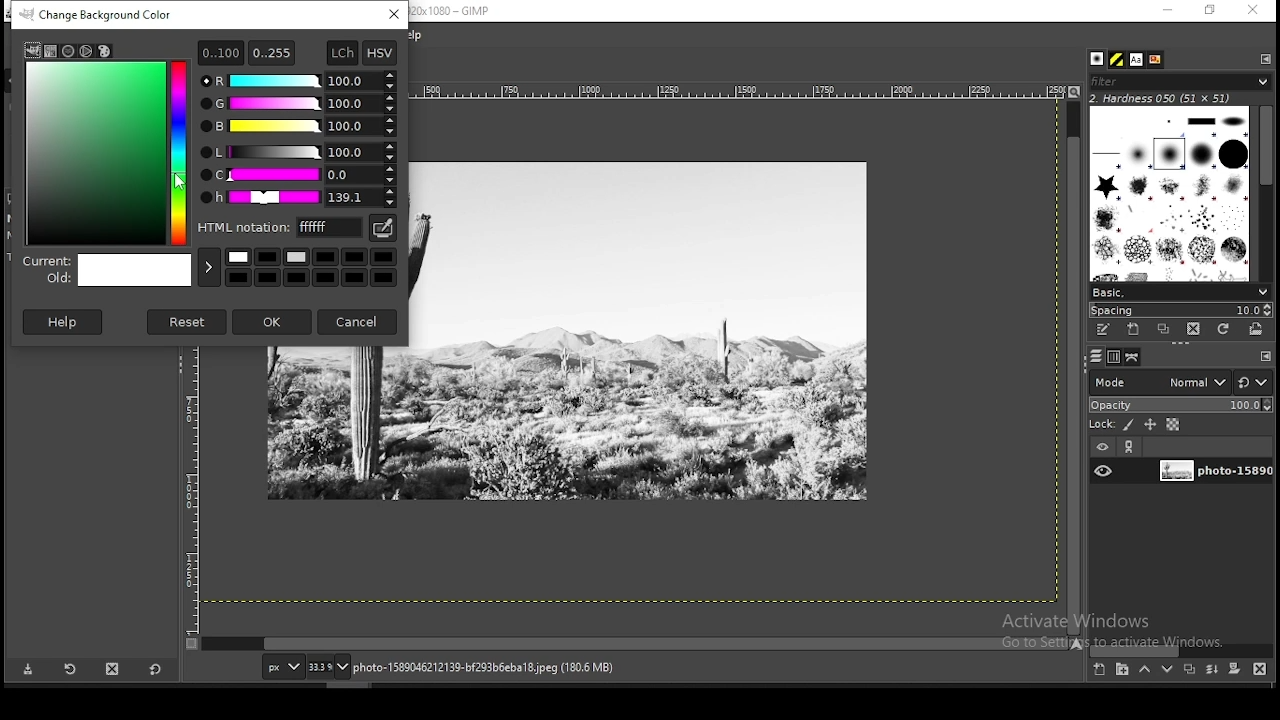  What do you see at coordinates (106, 152) in the screenshot?
I see `color map` at bounding box center [106, 152].